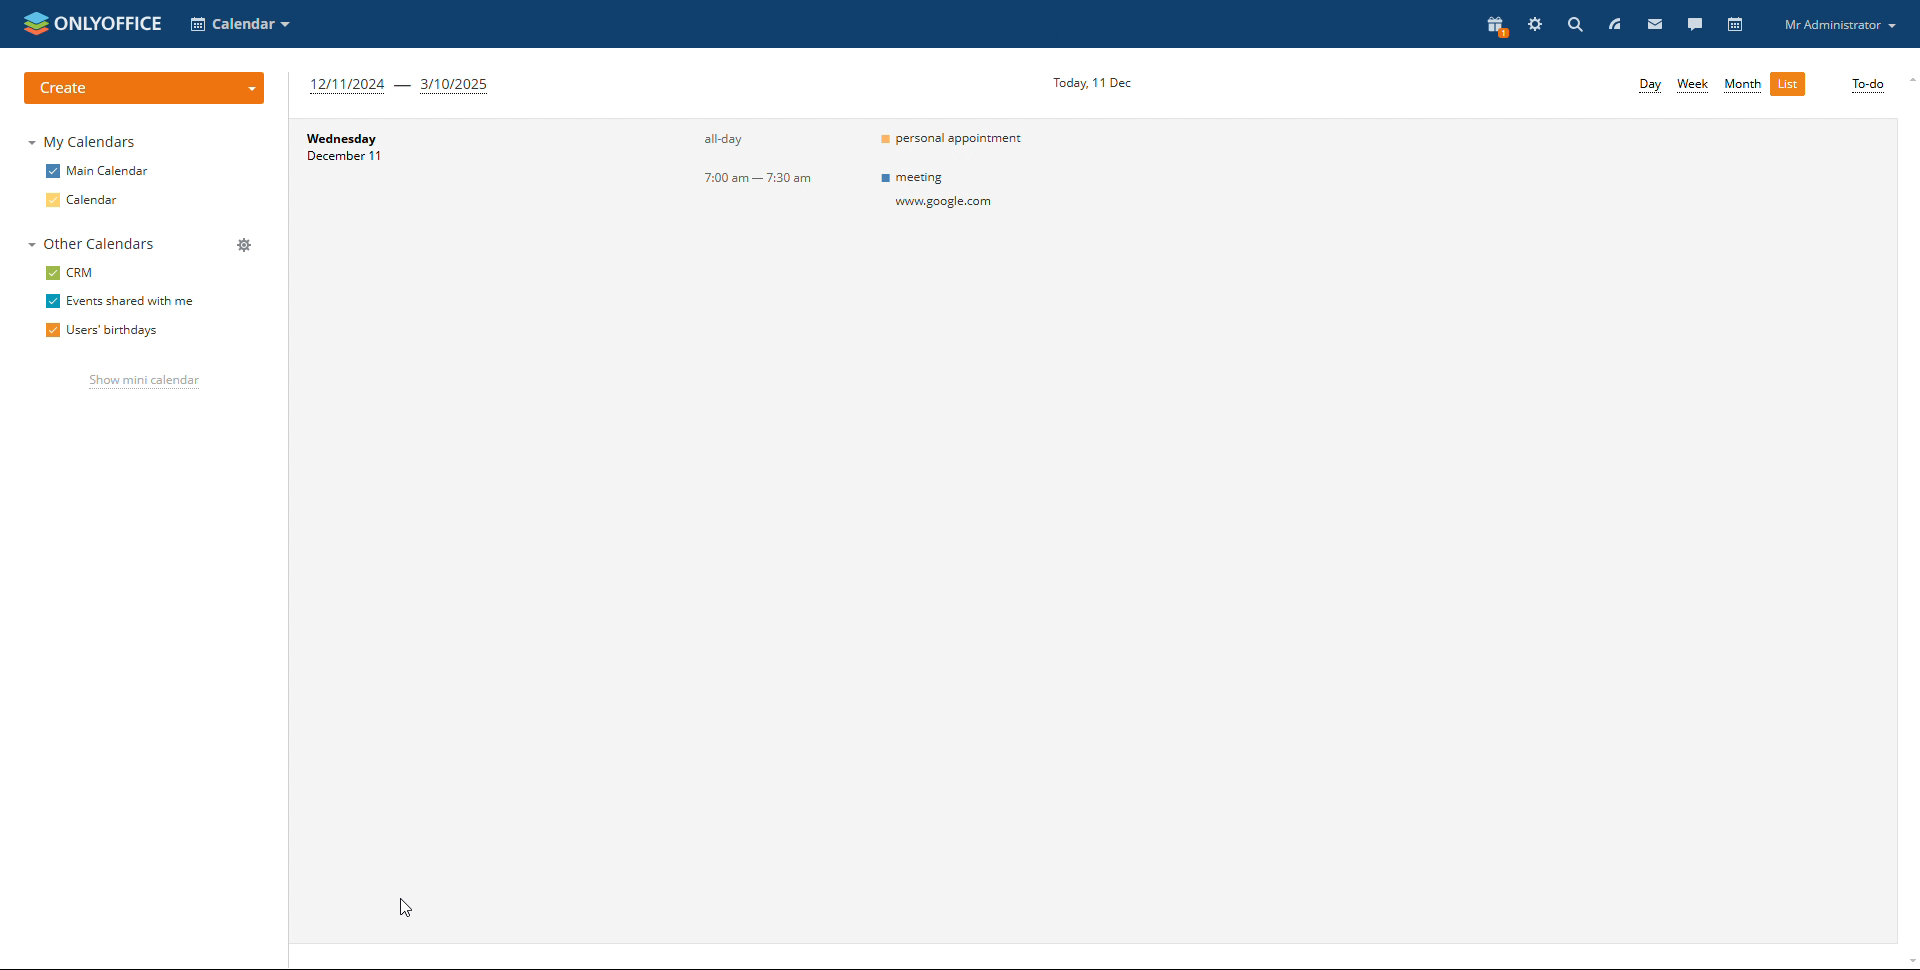 This screenshot has height=970, width=1920. I want to click on crm, so click(70, 273).